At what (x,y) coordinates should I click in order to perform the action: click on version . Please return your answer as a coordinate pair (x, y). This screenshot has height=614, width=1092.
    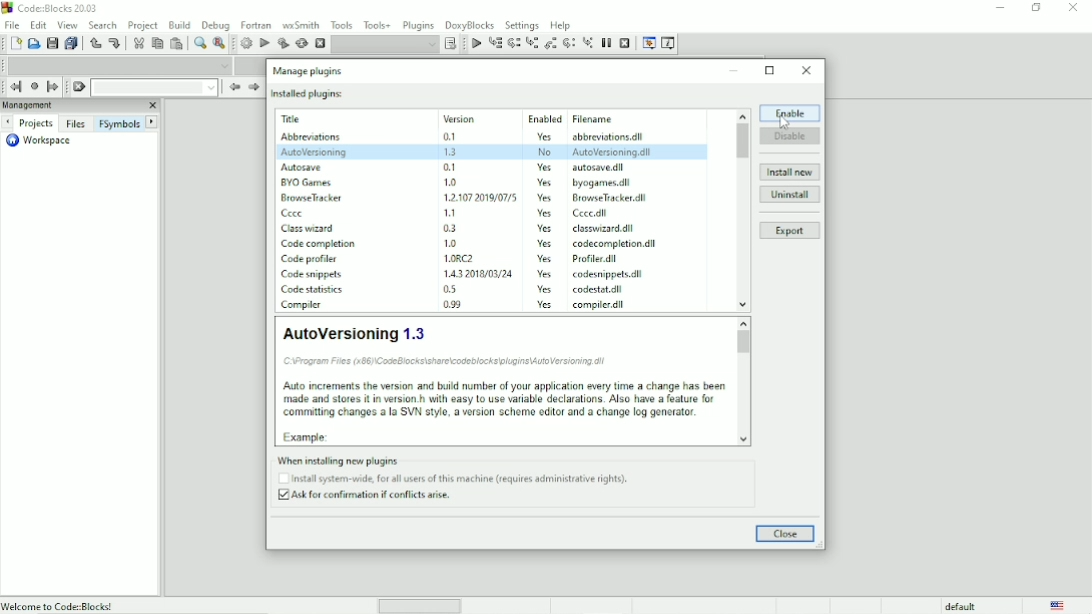
    Looking at the image, I should click on (448, 228).